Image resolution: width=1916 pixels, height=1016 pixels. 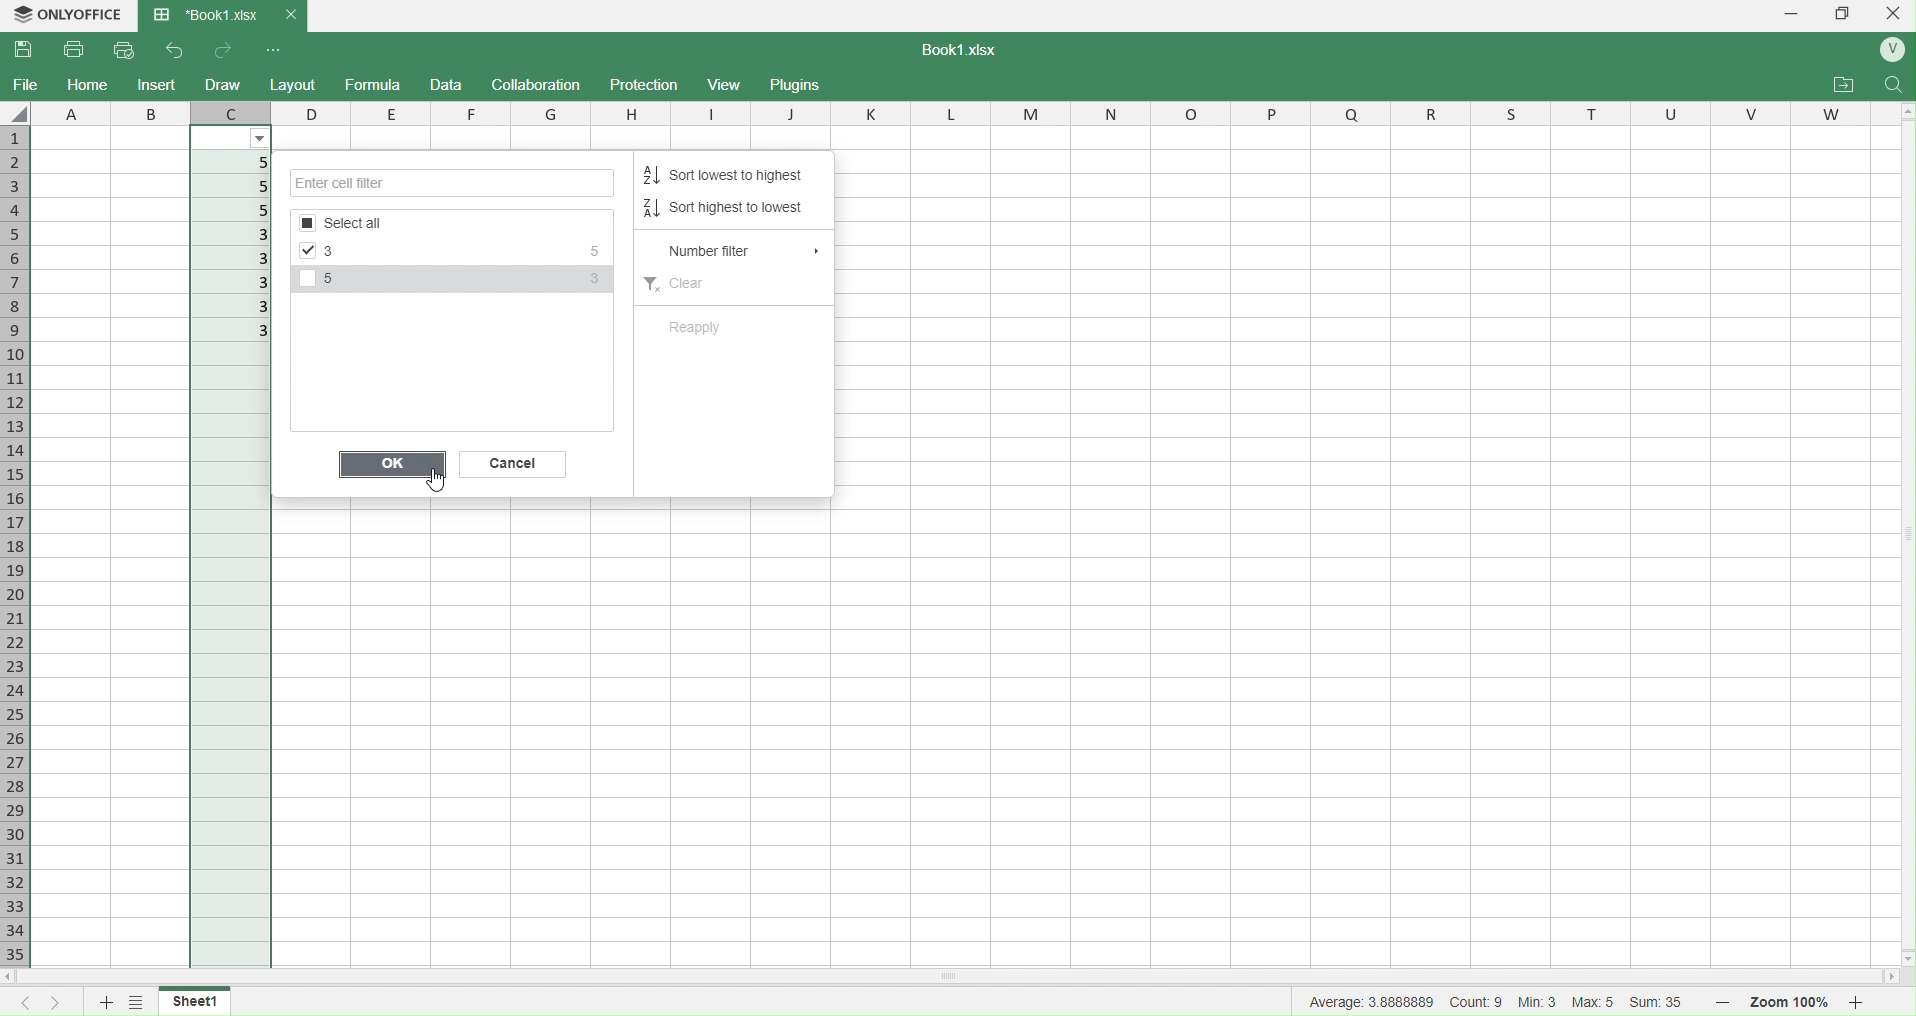 I want to click on Minimize, so click(x=1793, y=14).